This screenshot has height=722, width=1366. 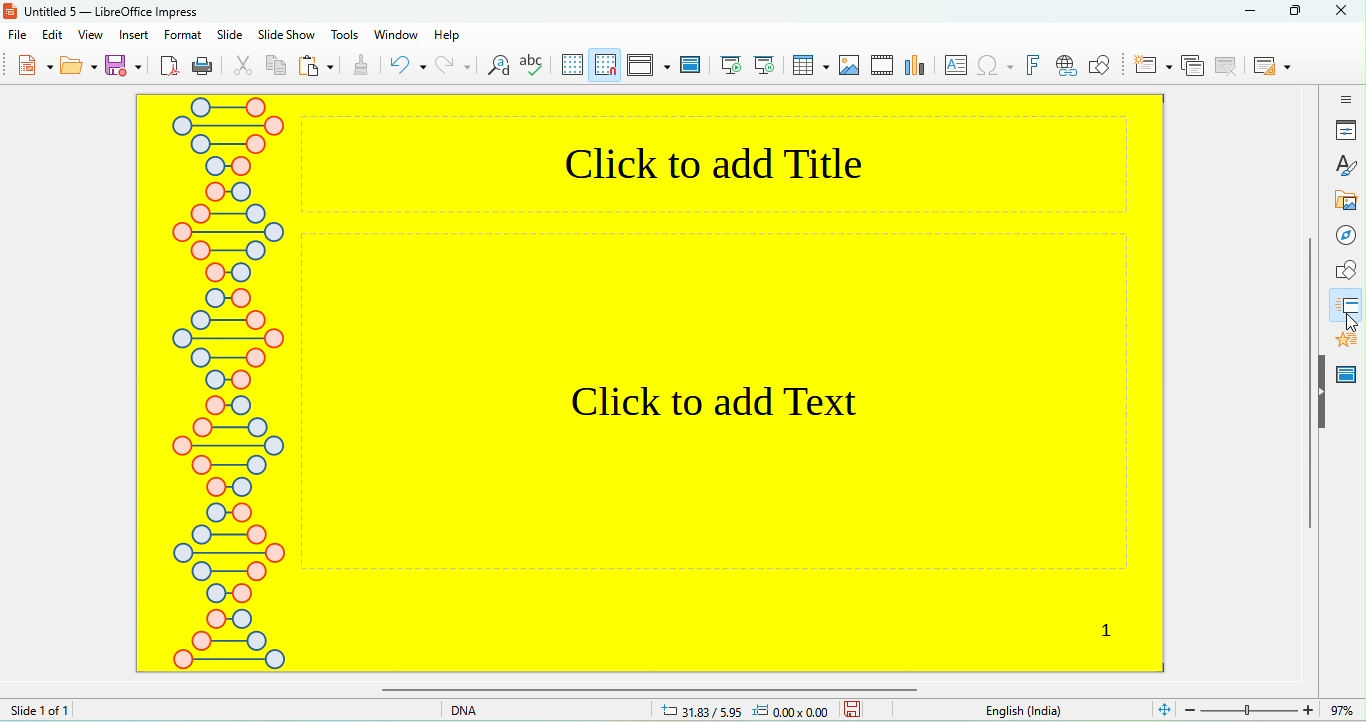 What do you see at coordinates (407, 68) in the screenshot?
I see `undo` at bounding box center [407, 68].